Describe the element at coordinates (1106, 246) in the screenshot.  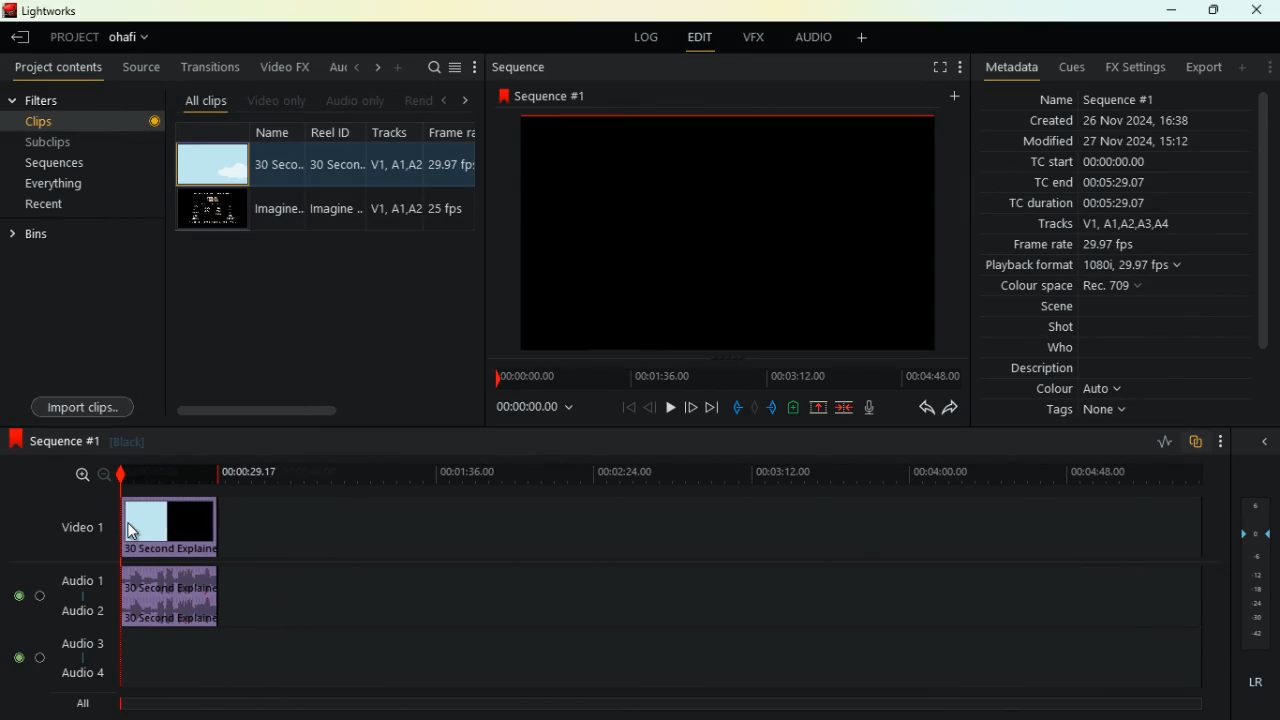
I see `frame rate` at that location.